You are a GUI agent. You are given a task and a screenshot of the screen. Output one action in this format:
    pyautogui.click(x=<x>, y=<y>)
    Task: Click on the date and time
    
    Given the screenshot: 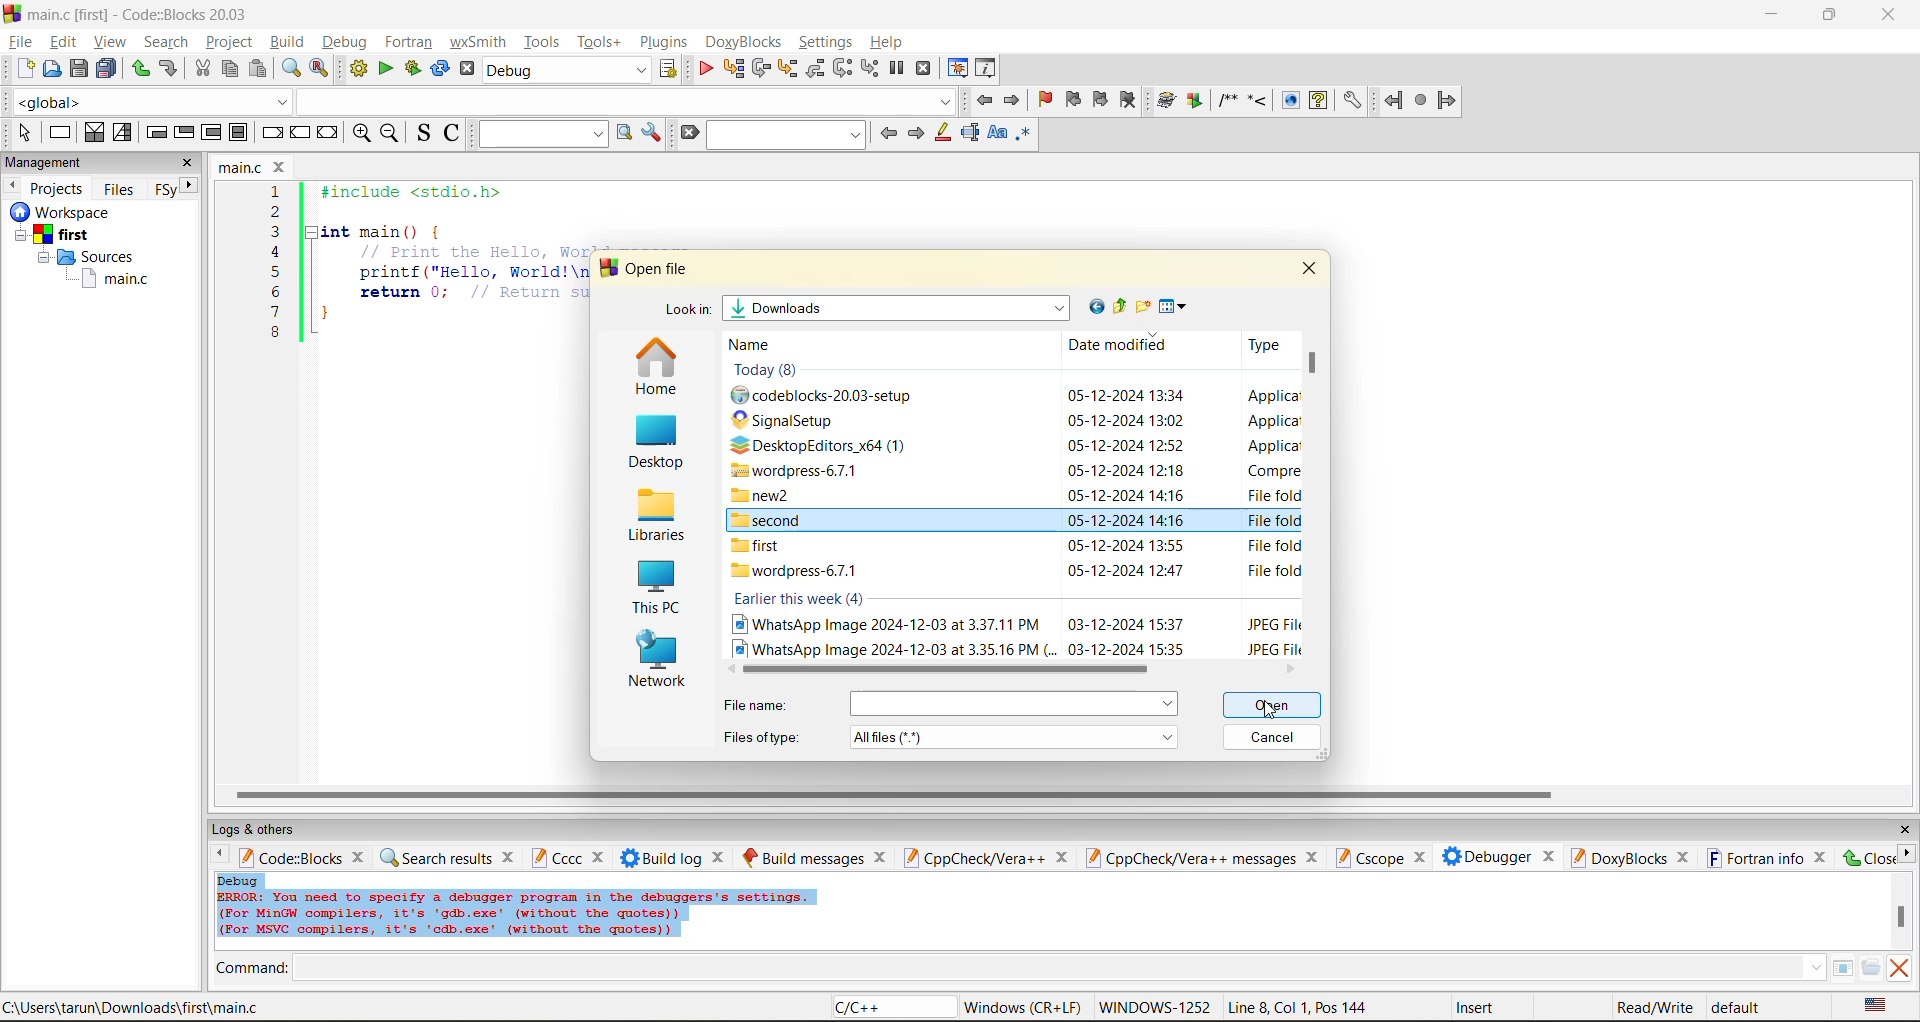 What is the action you would take?
    pyautogui.click(x=1128, y=470)
    